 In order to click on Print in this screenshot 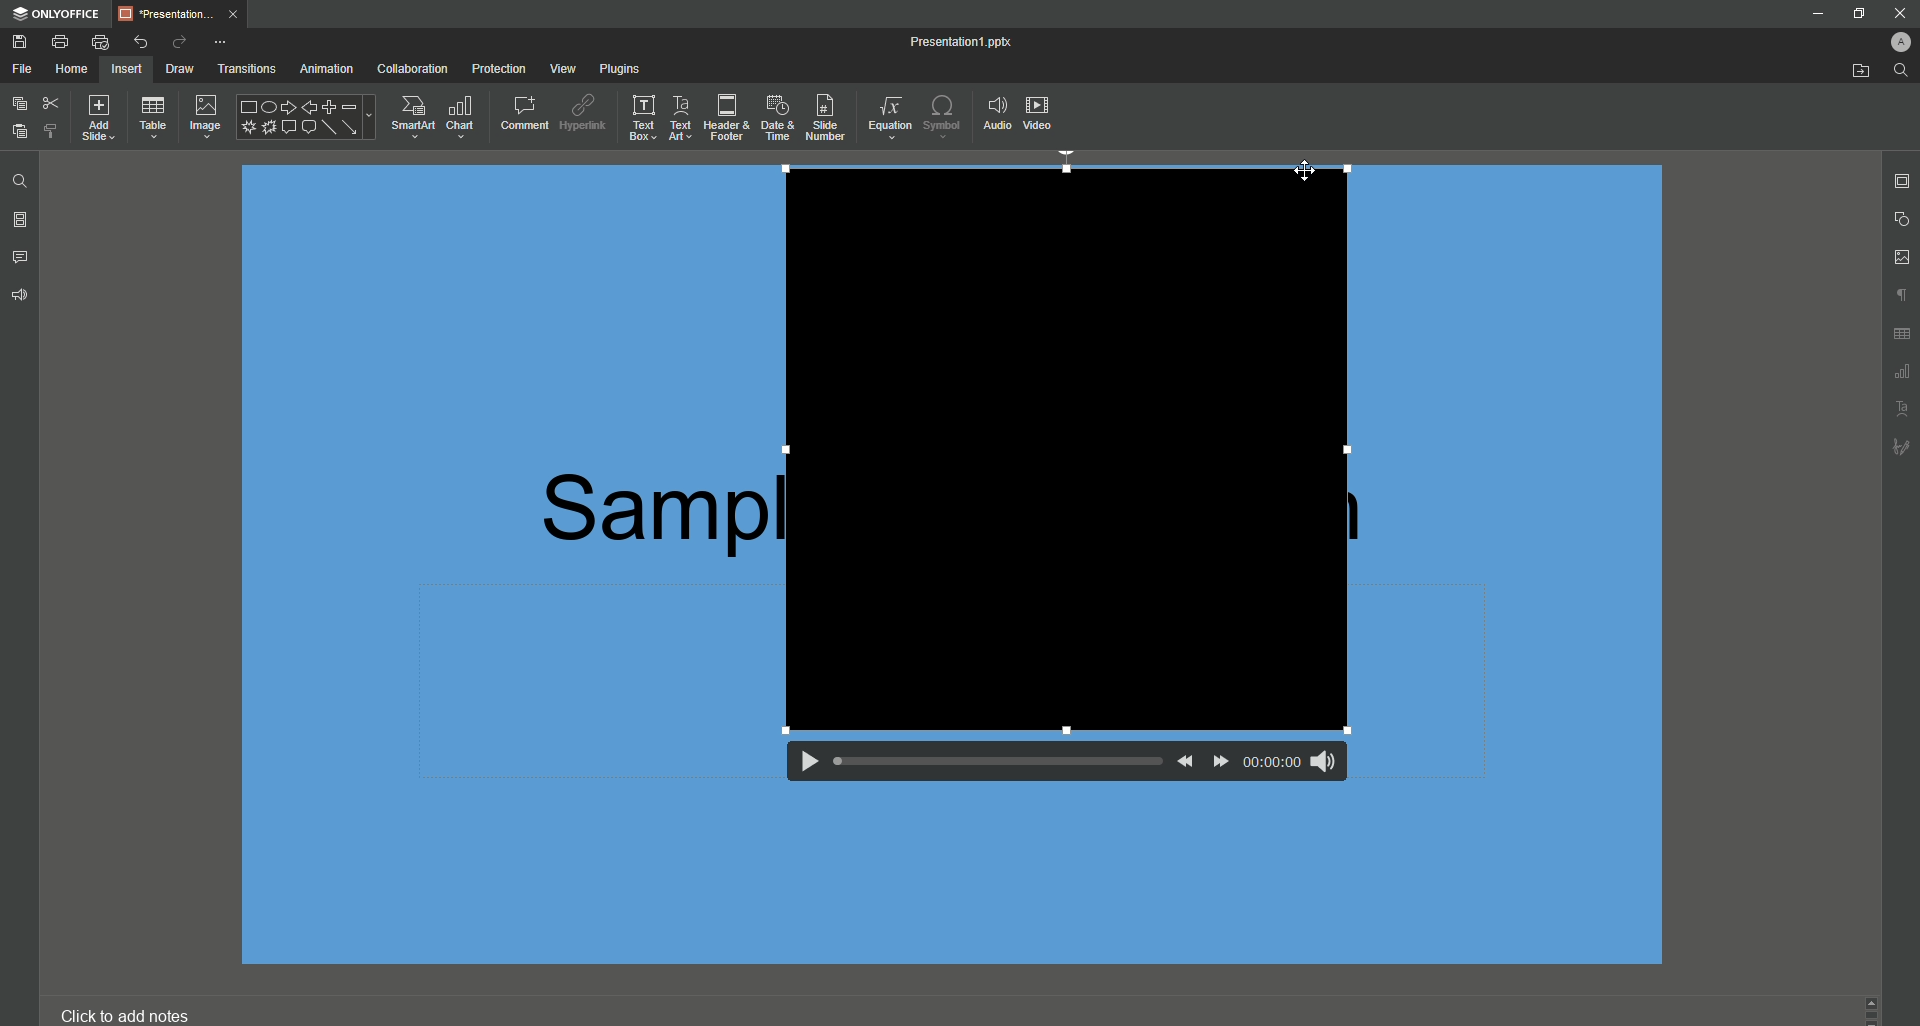, I will do `click(59, 41)`.